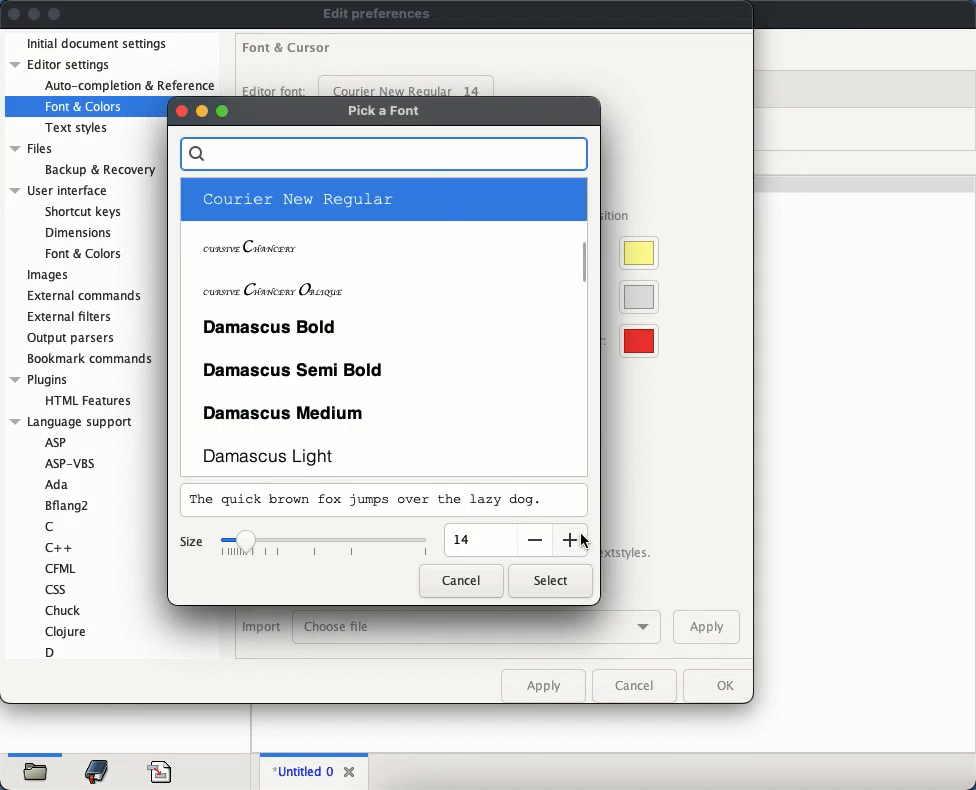  Describe the element at coordinates (587, 260) in the screenshot. I see `scroll` at that location.